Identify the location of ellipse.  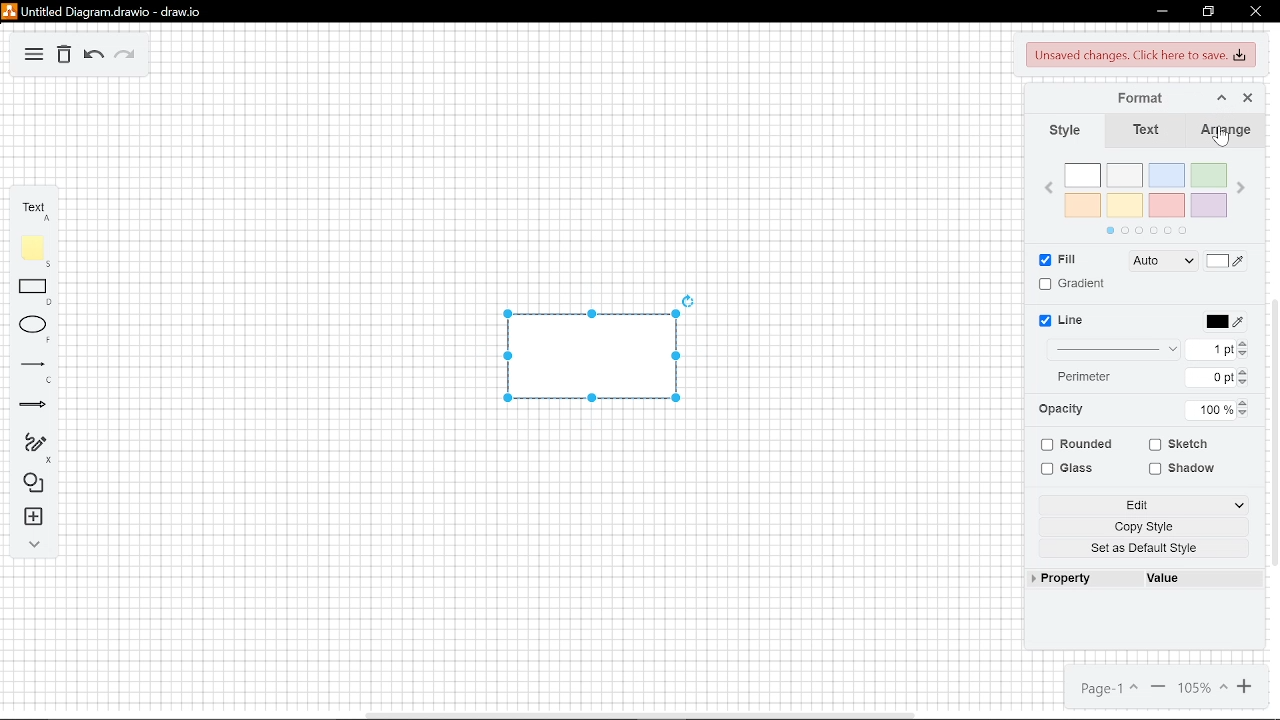
(37, 330).